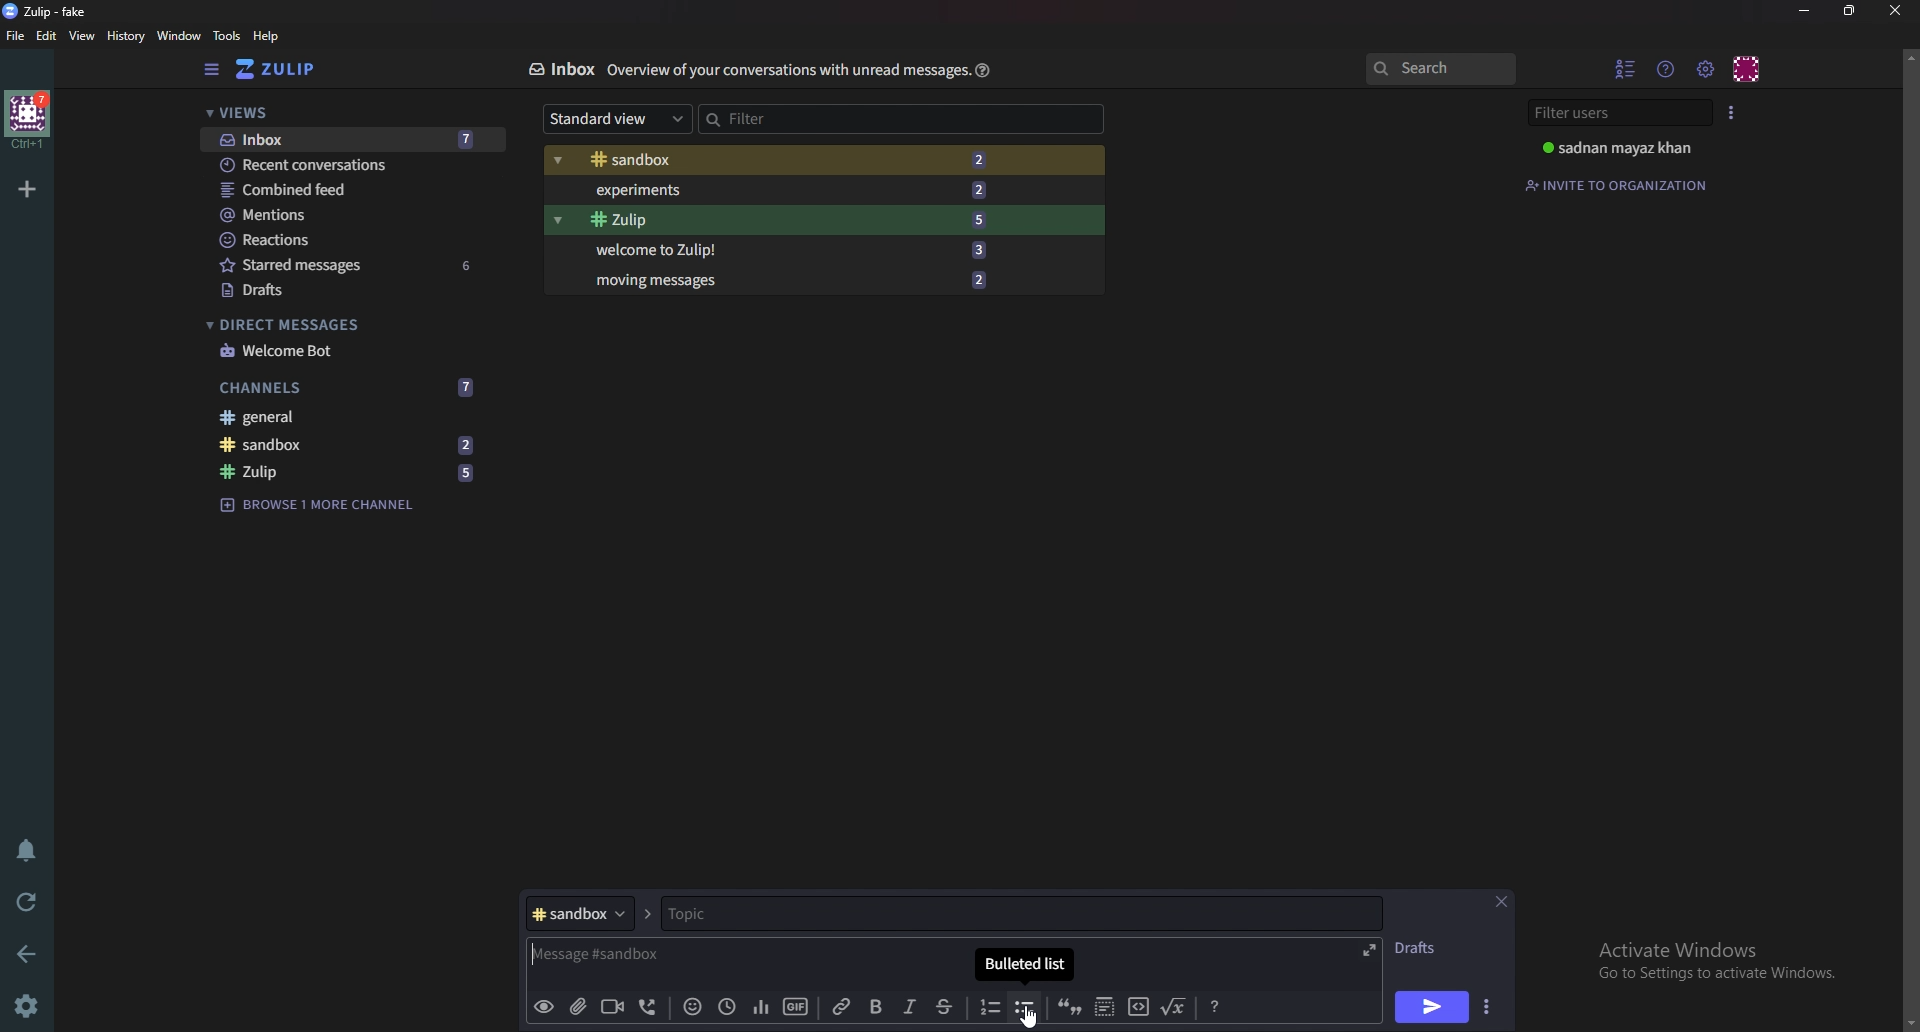  Describe the element at coordinates (785, 248) in the screenshot. I see `Welcome to zulip` at that location.